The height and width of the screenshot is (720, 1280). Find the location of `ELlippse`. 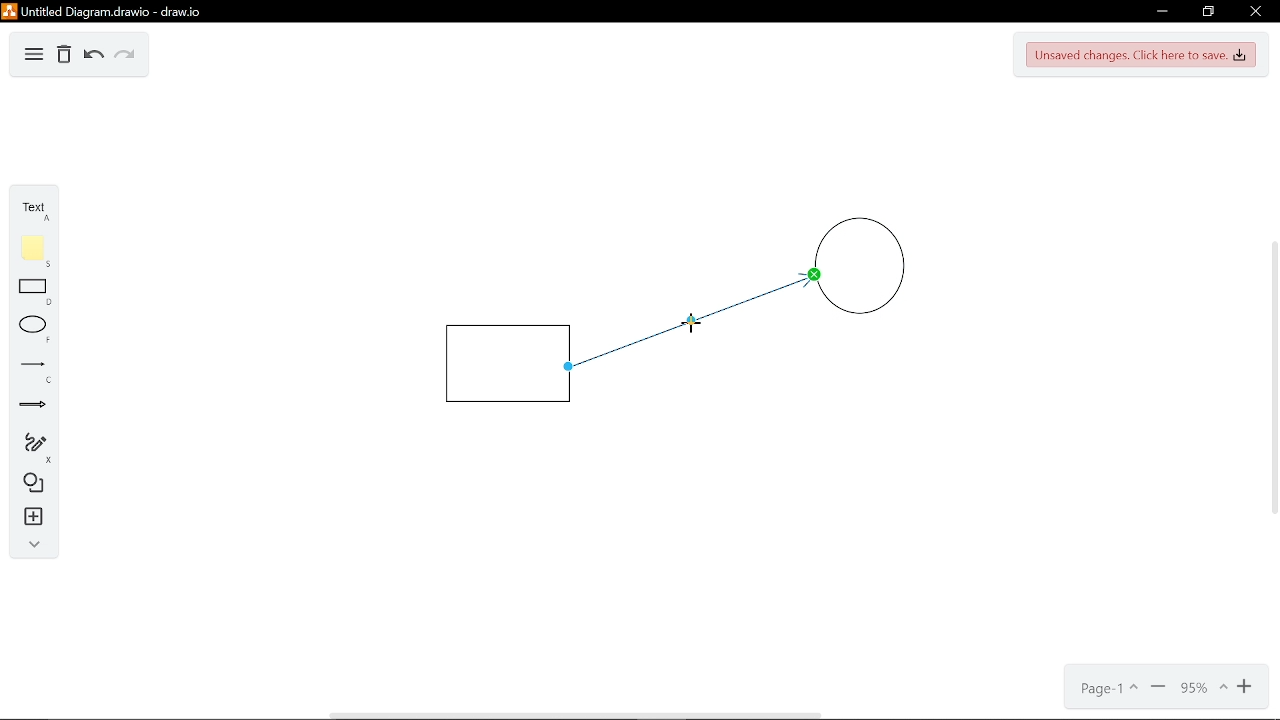

ELlippse is located at coordinates (31, 327).